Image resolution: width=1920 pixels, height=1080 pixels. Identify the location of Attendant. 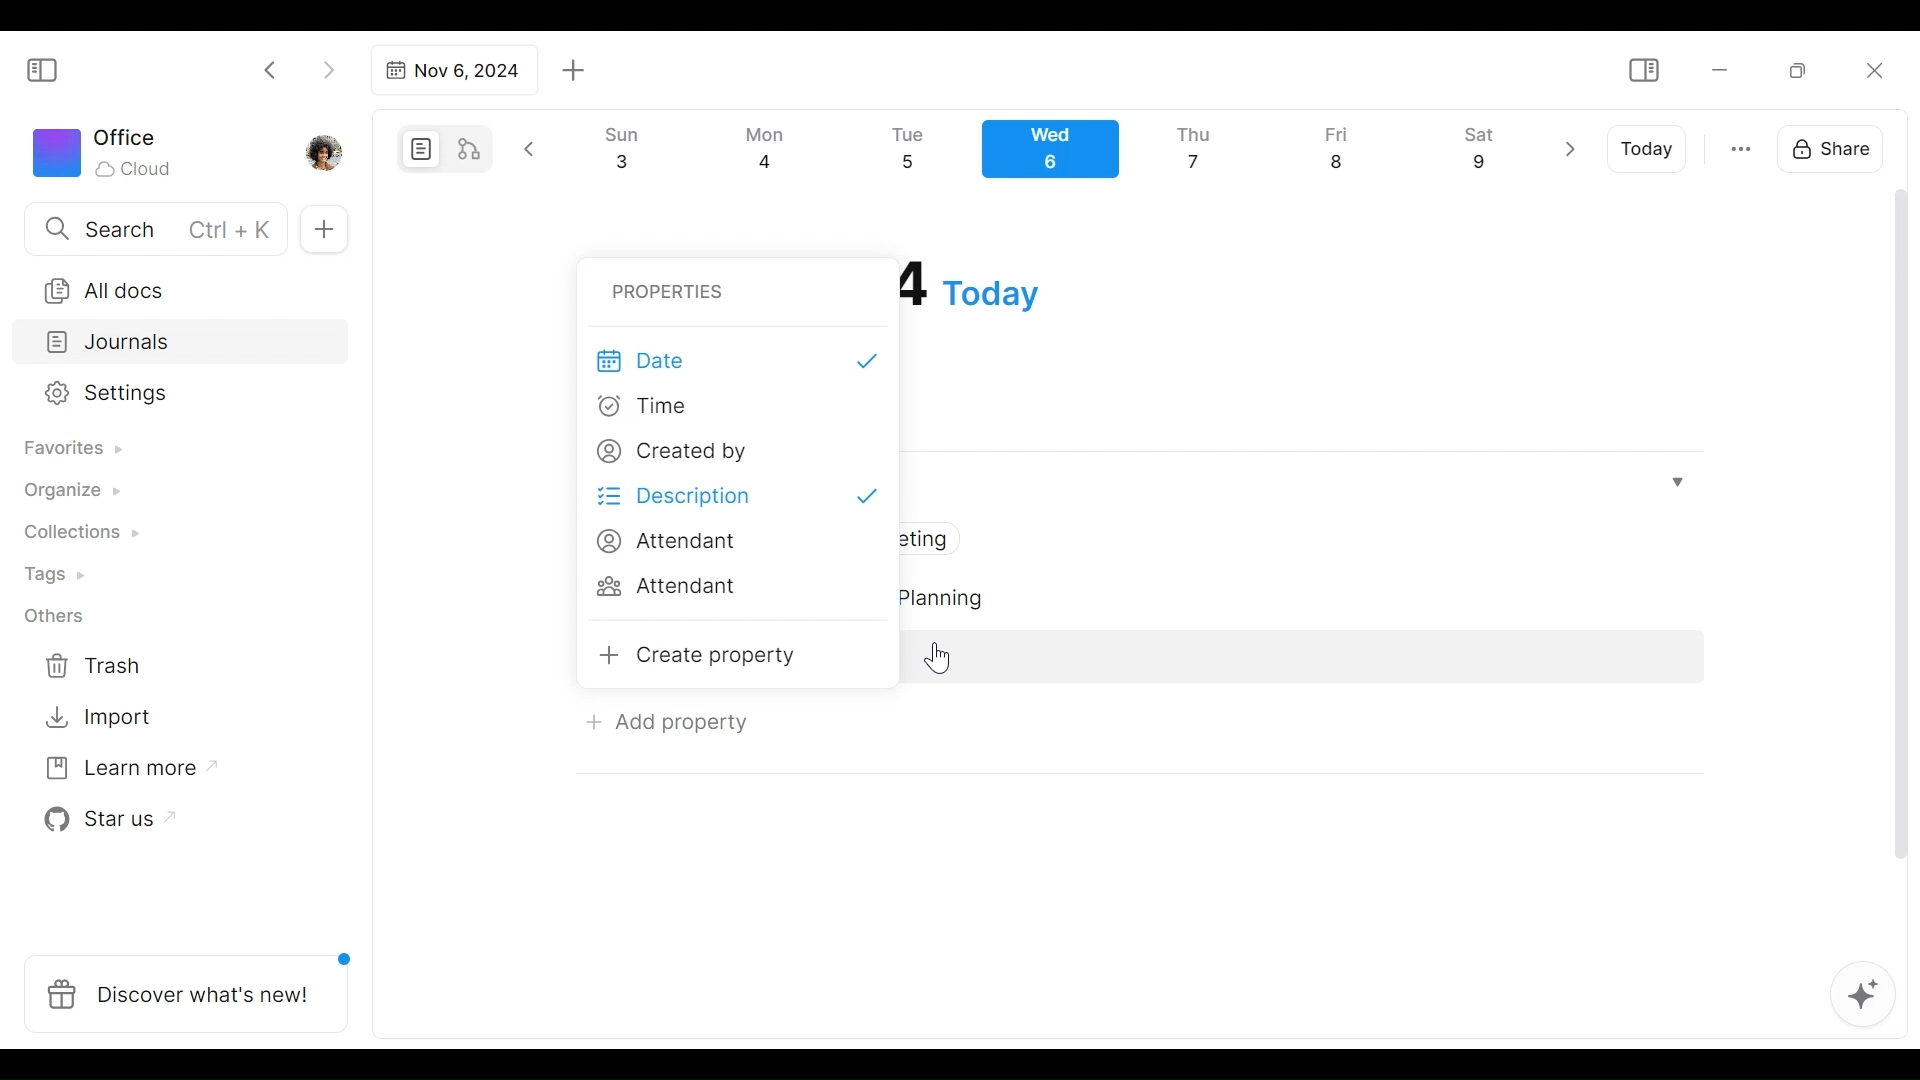
(677, 588).